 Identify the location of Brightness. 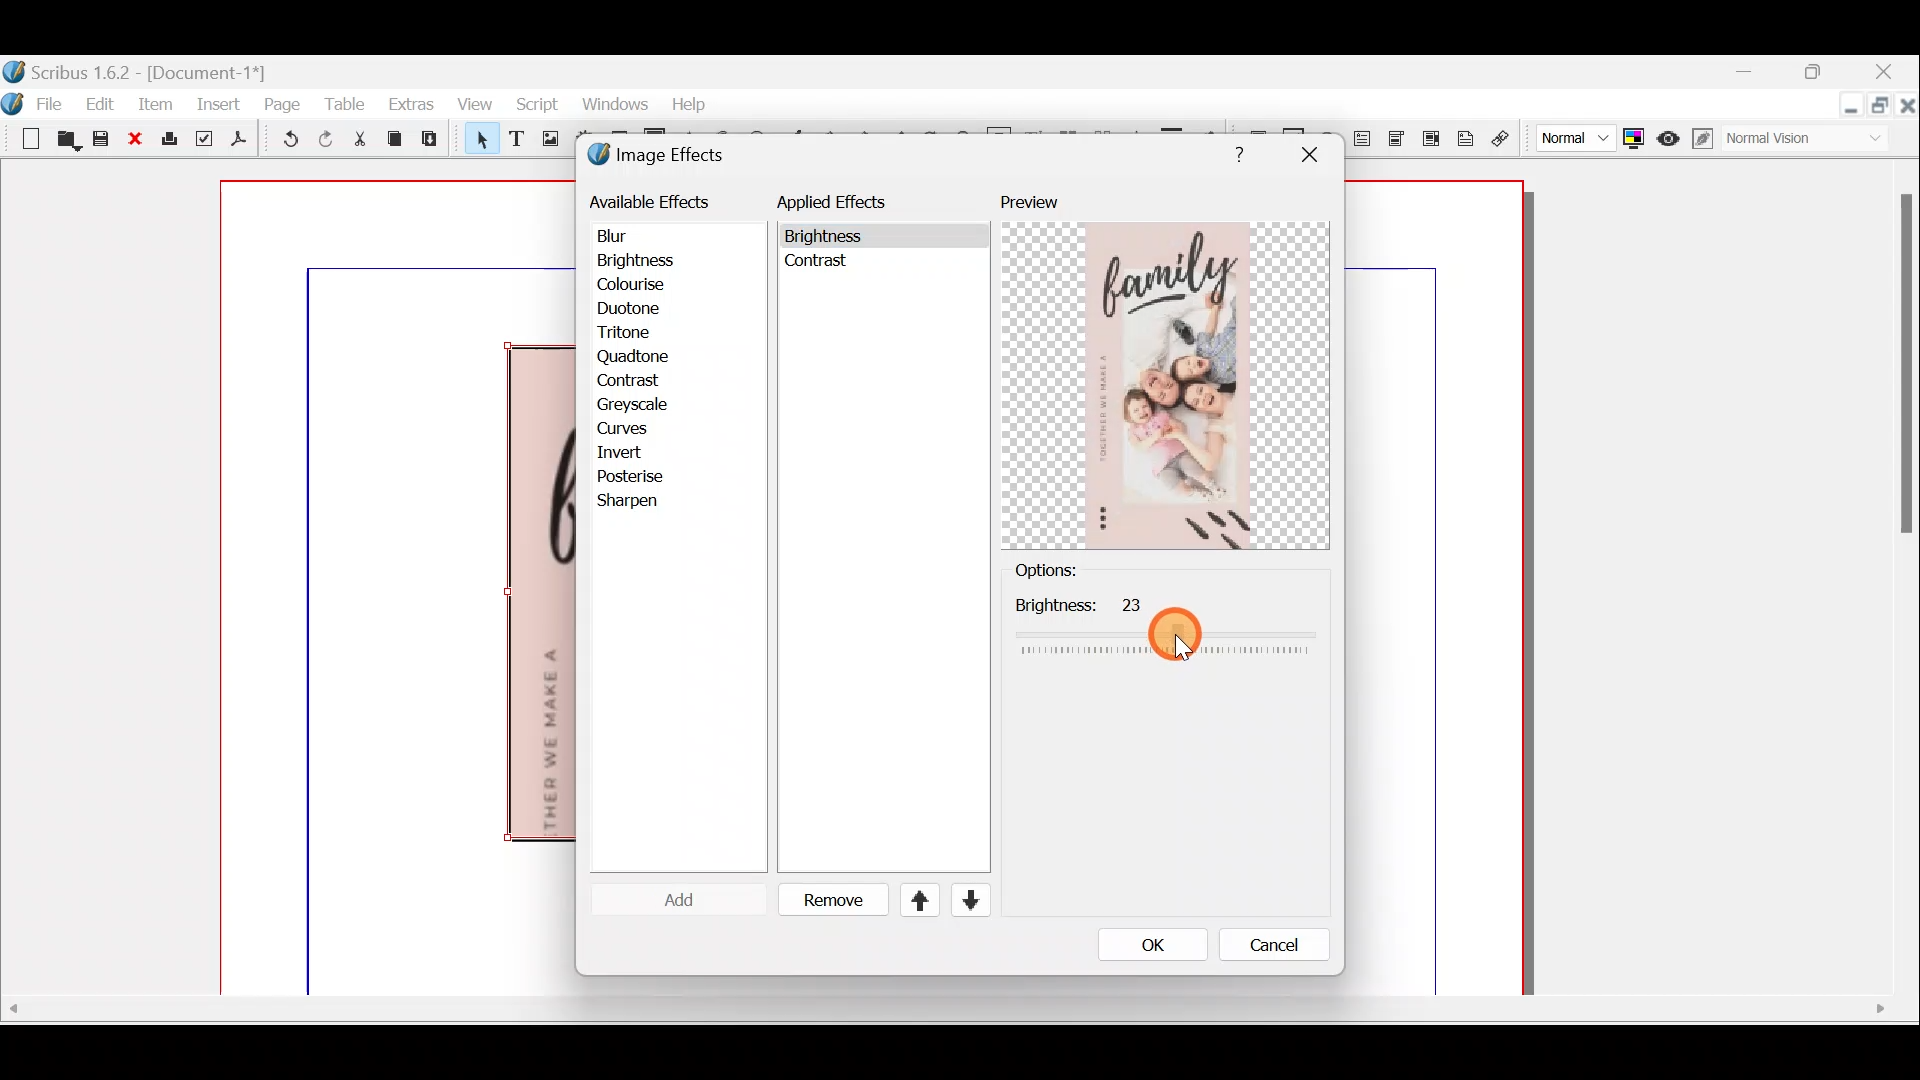
(662, 259).